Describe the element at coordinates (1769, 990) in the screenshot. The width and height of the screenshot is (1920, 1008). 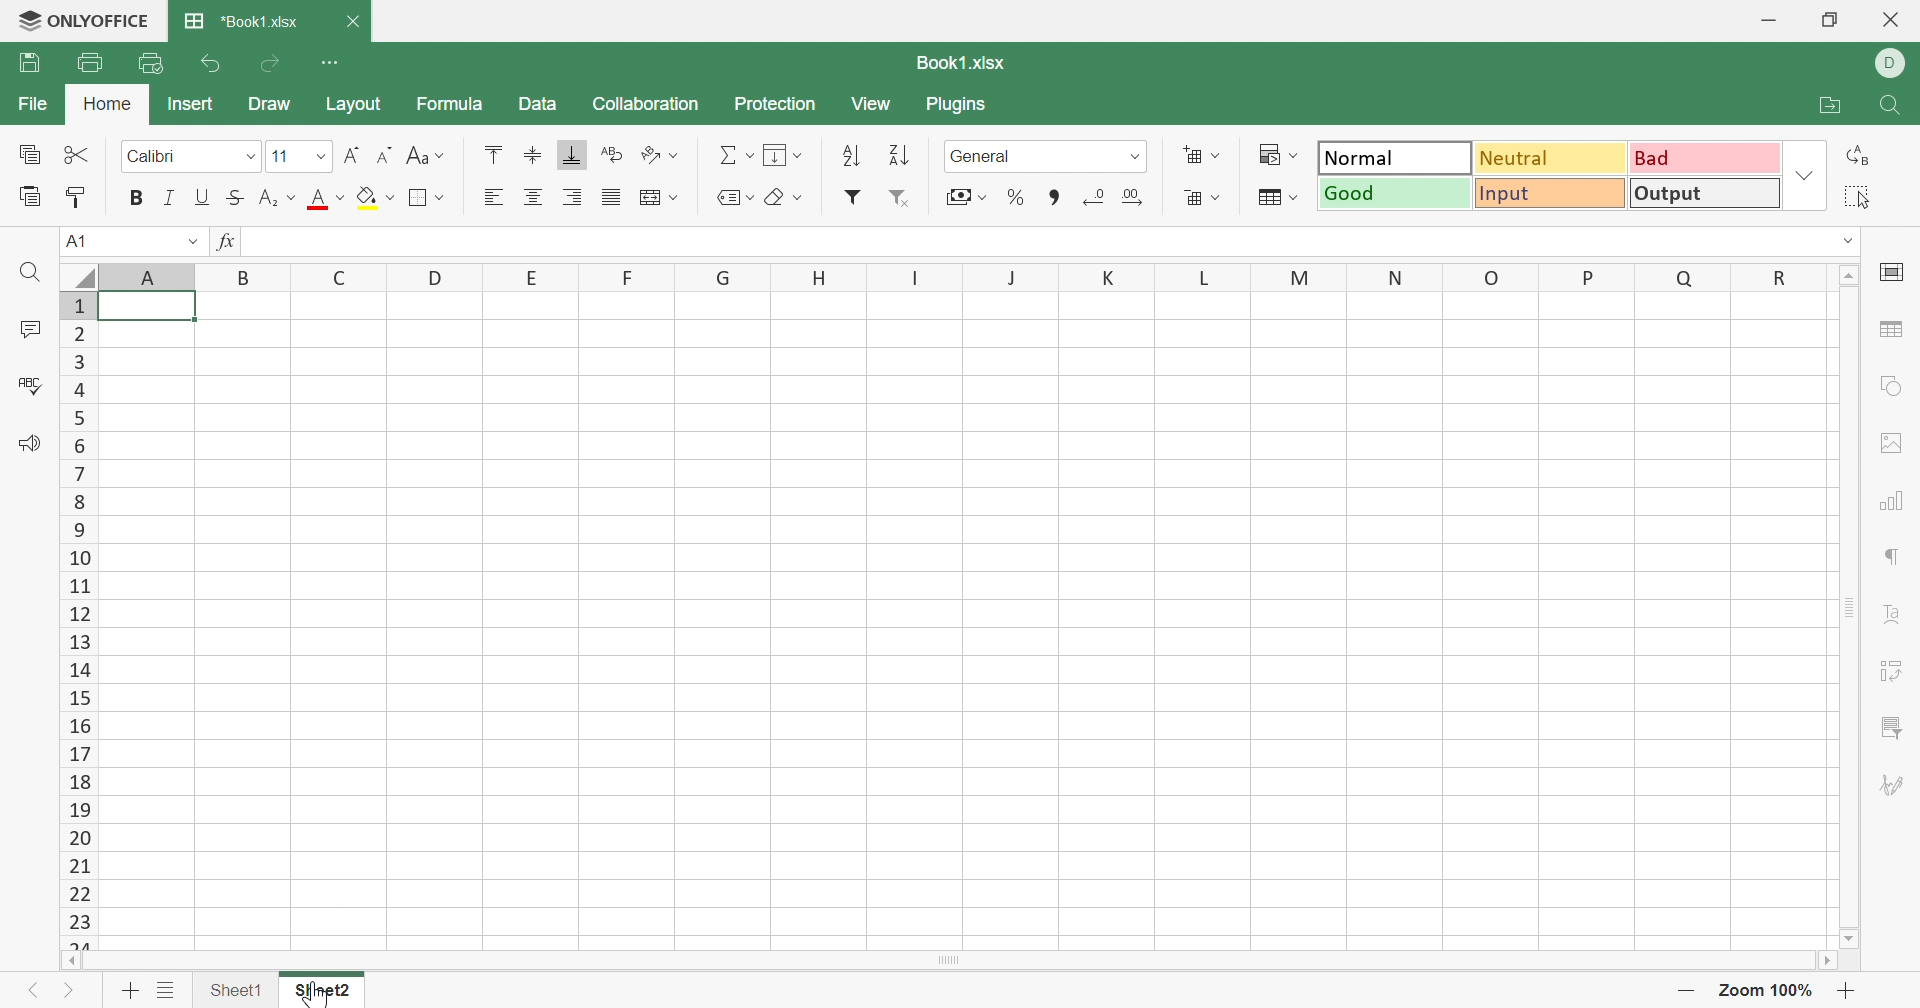
I see `Zoom 100%` at that location.